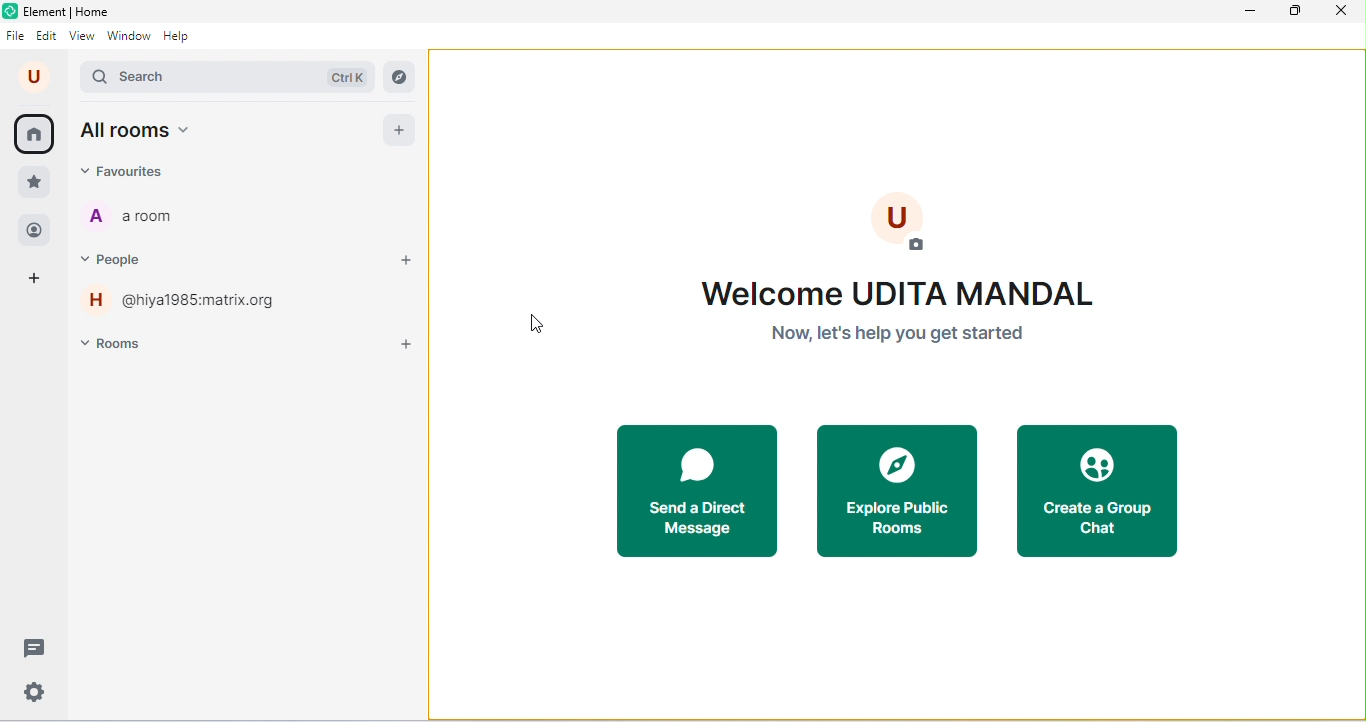  What do you see at coordinates (36, 693) in the screenshot?
I see `settings` at bounding box center [36, 693].